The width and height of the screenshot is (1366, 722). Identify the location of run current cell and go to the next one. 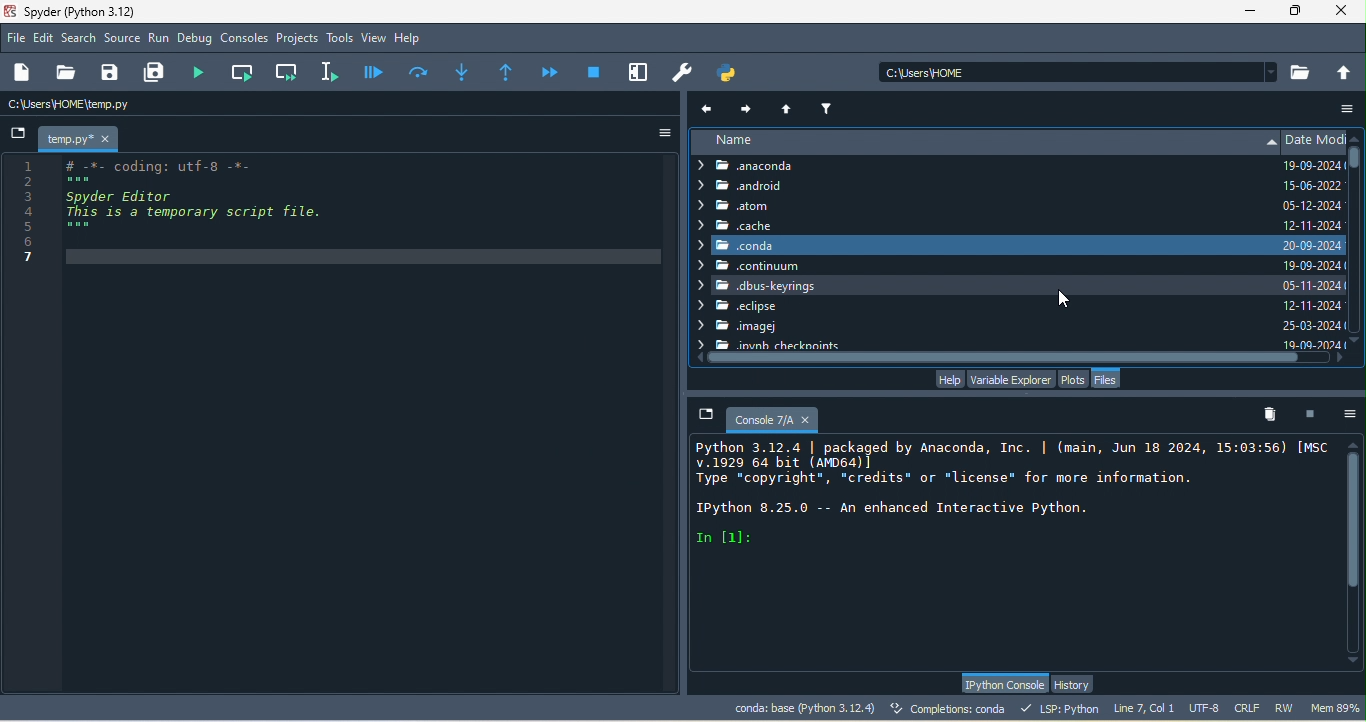
(288, 71).